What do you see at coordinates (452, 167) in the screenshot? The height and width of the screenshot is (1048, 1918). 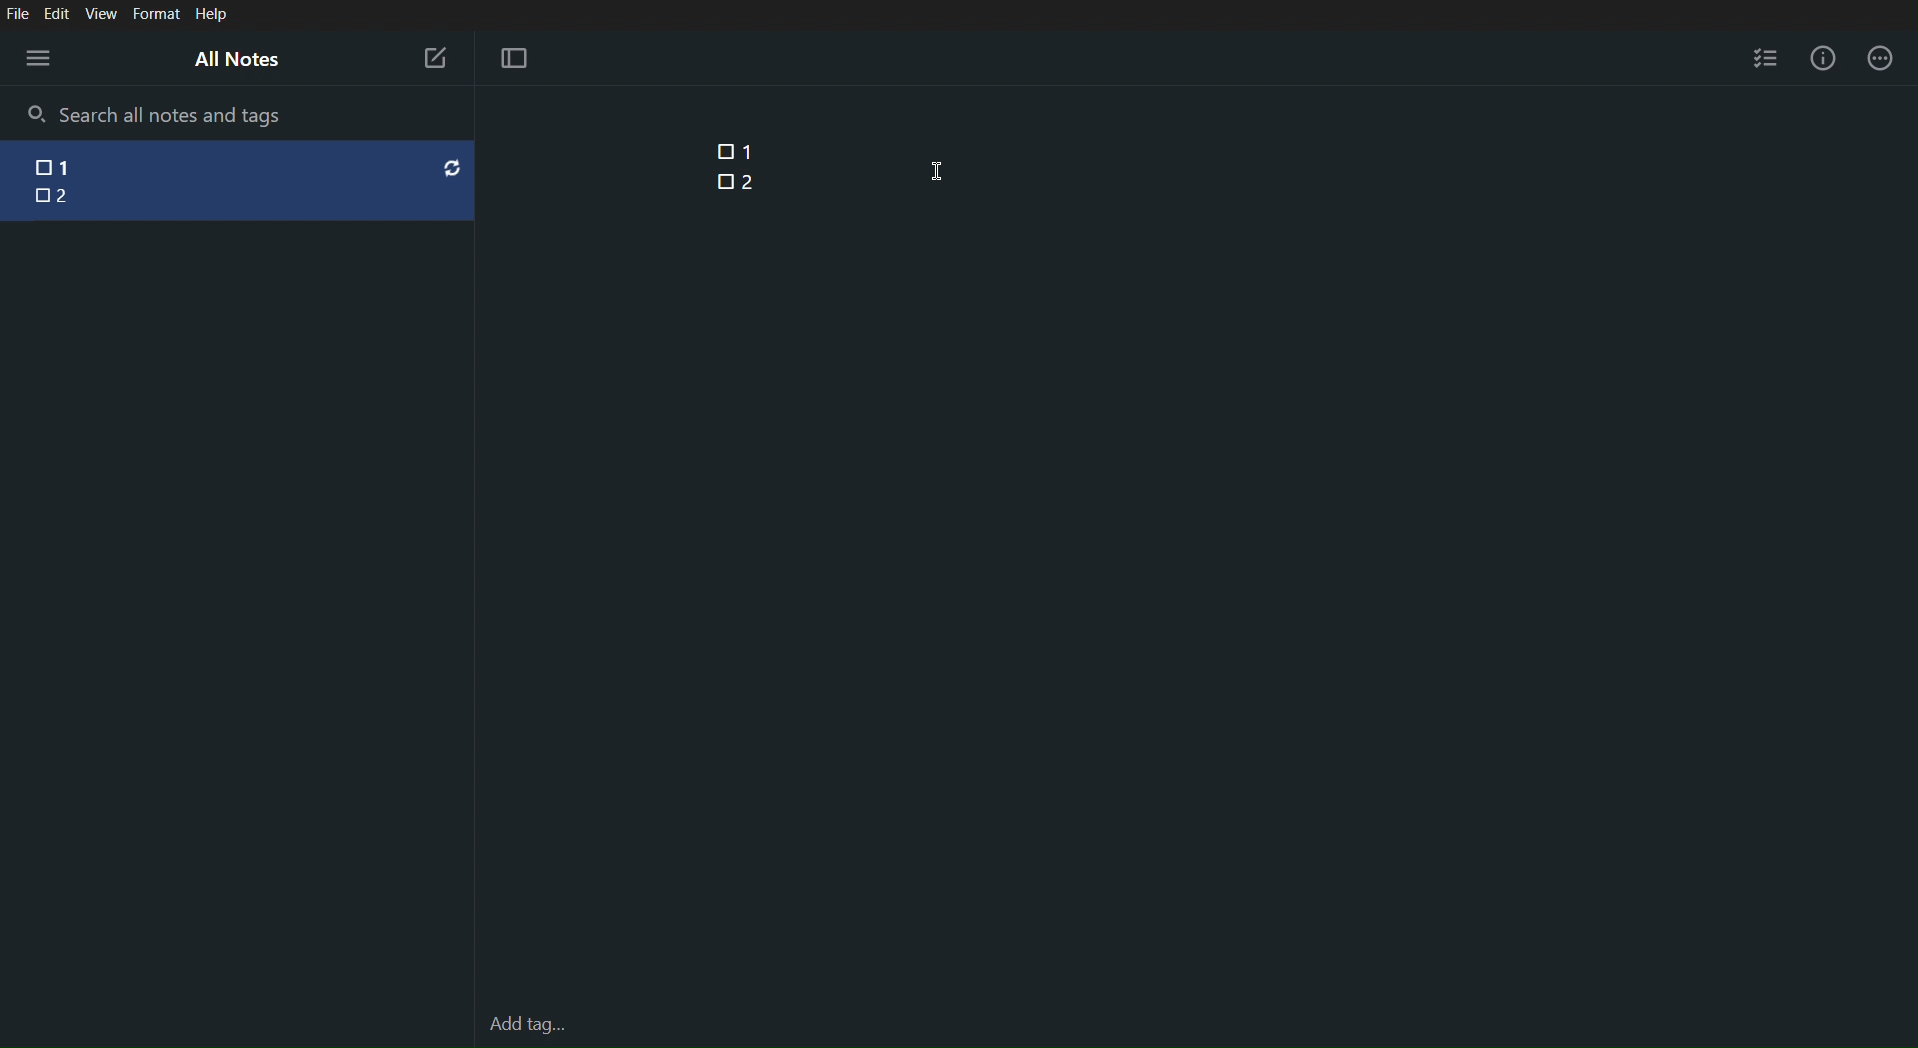 I see `reset` at bounding box center [452, 167].